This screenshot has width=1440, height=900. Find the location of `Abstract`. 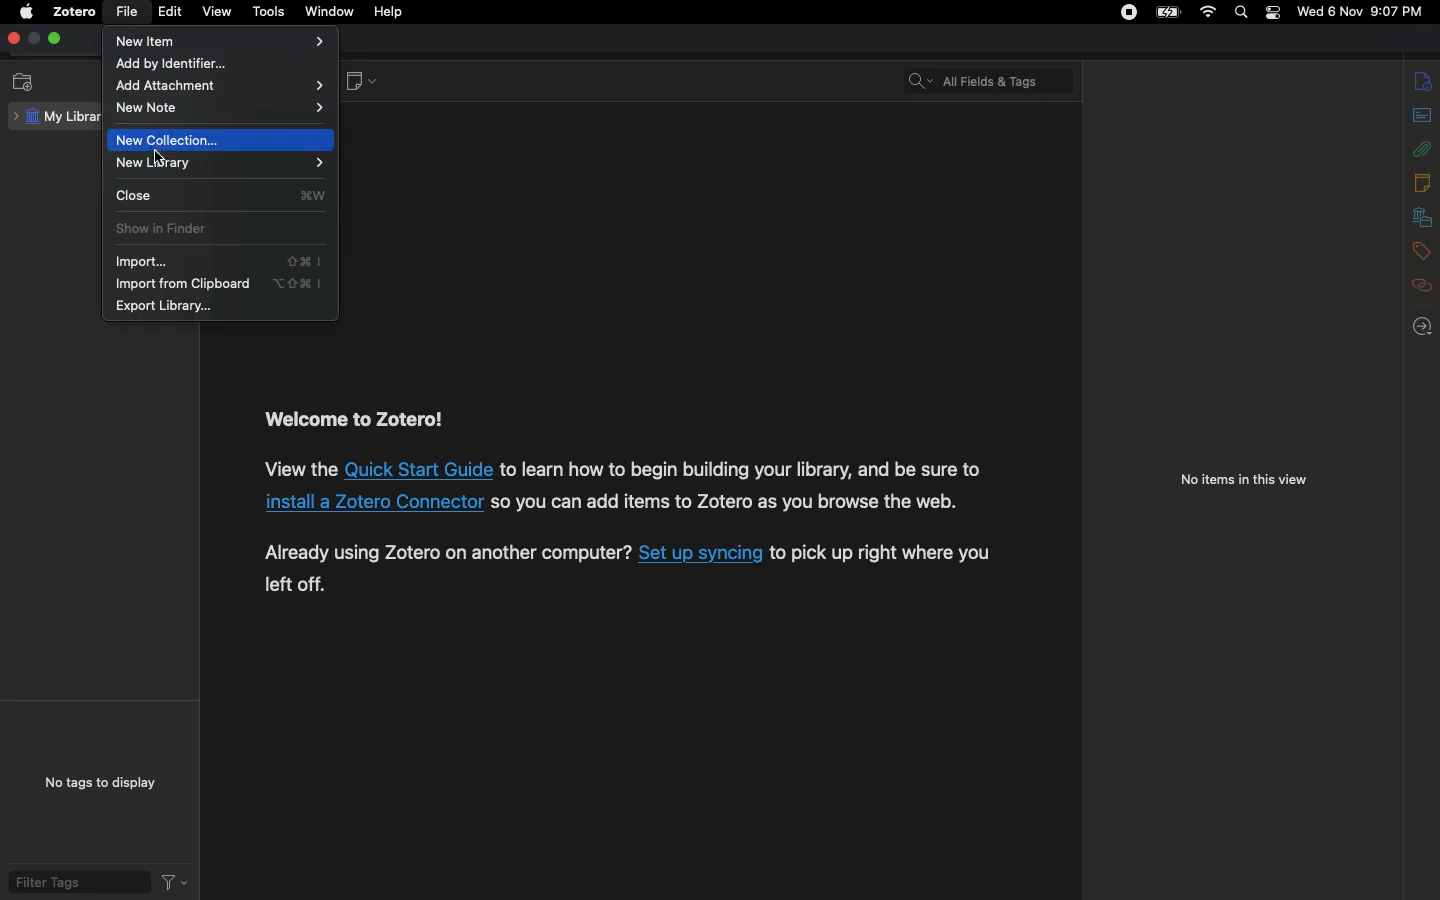

Abstract is located at coordinates (1421, 116).